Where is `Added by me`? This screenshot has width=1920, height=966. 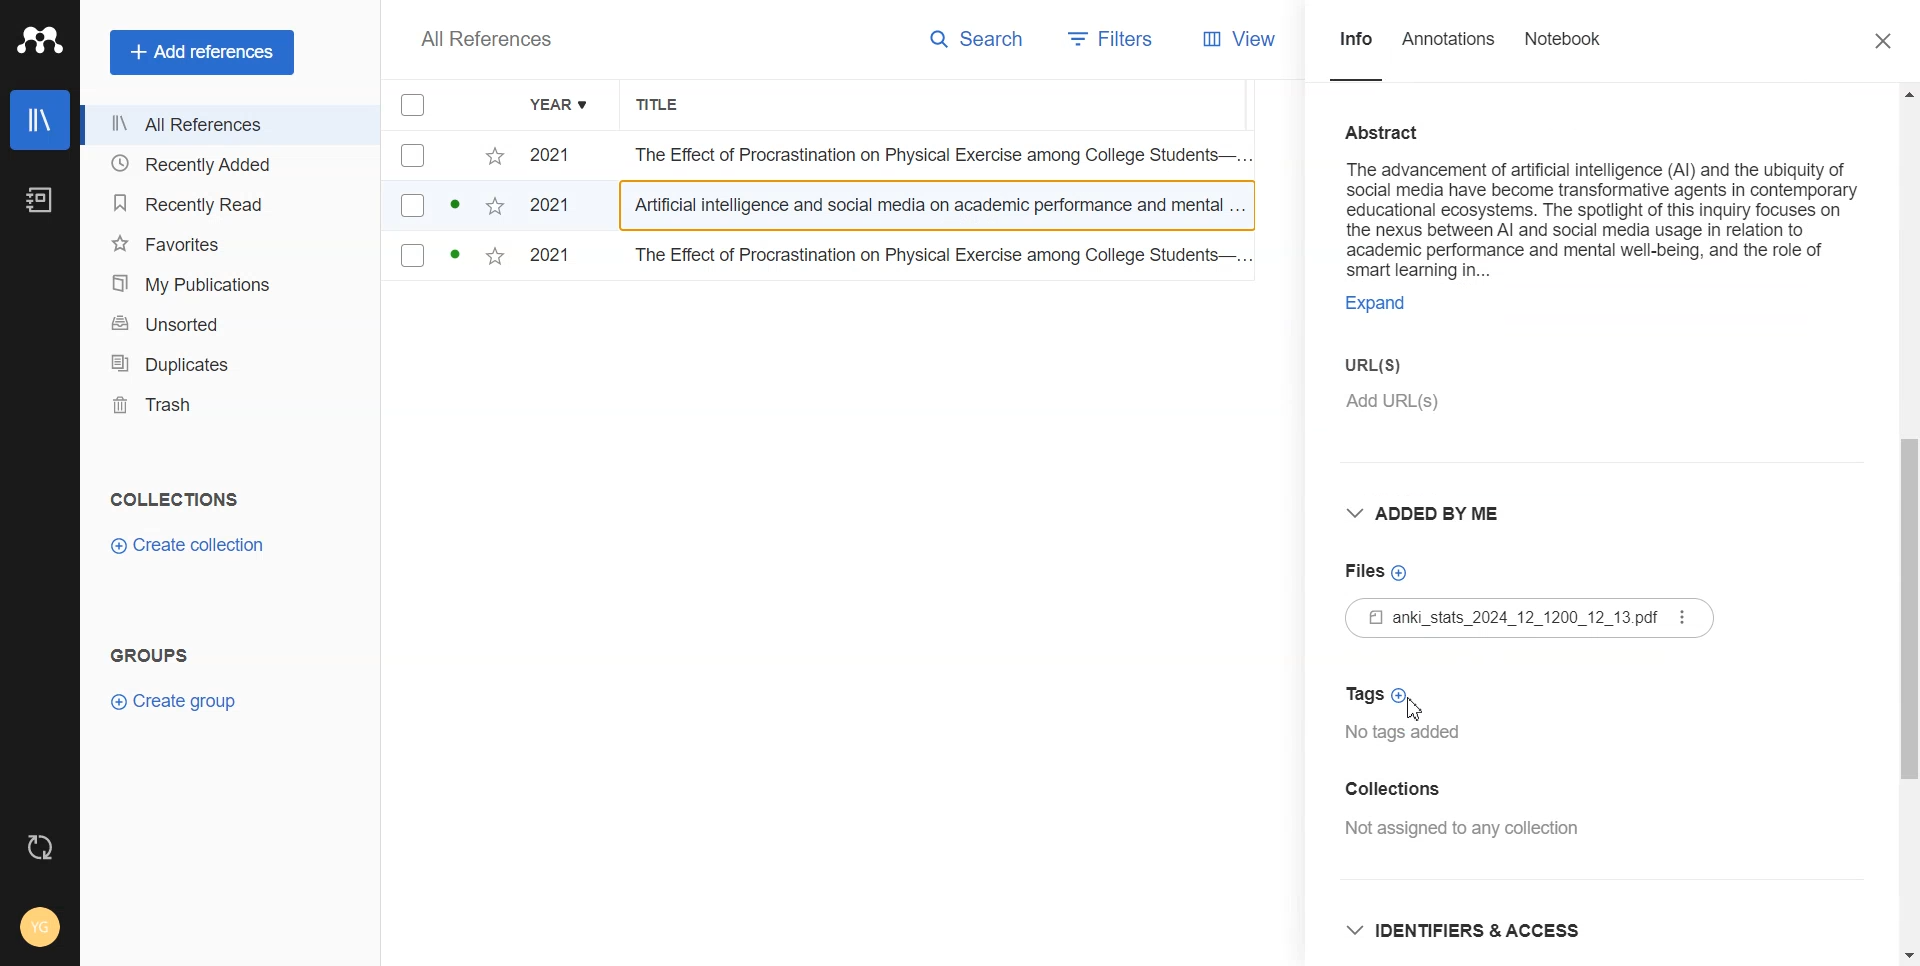
Added by me is located at coordinates (1427, 510).